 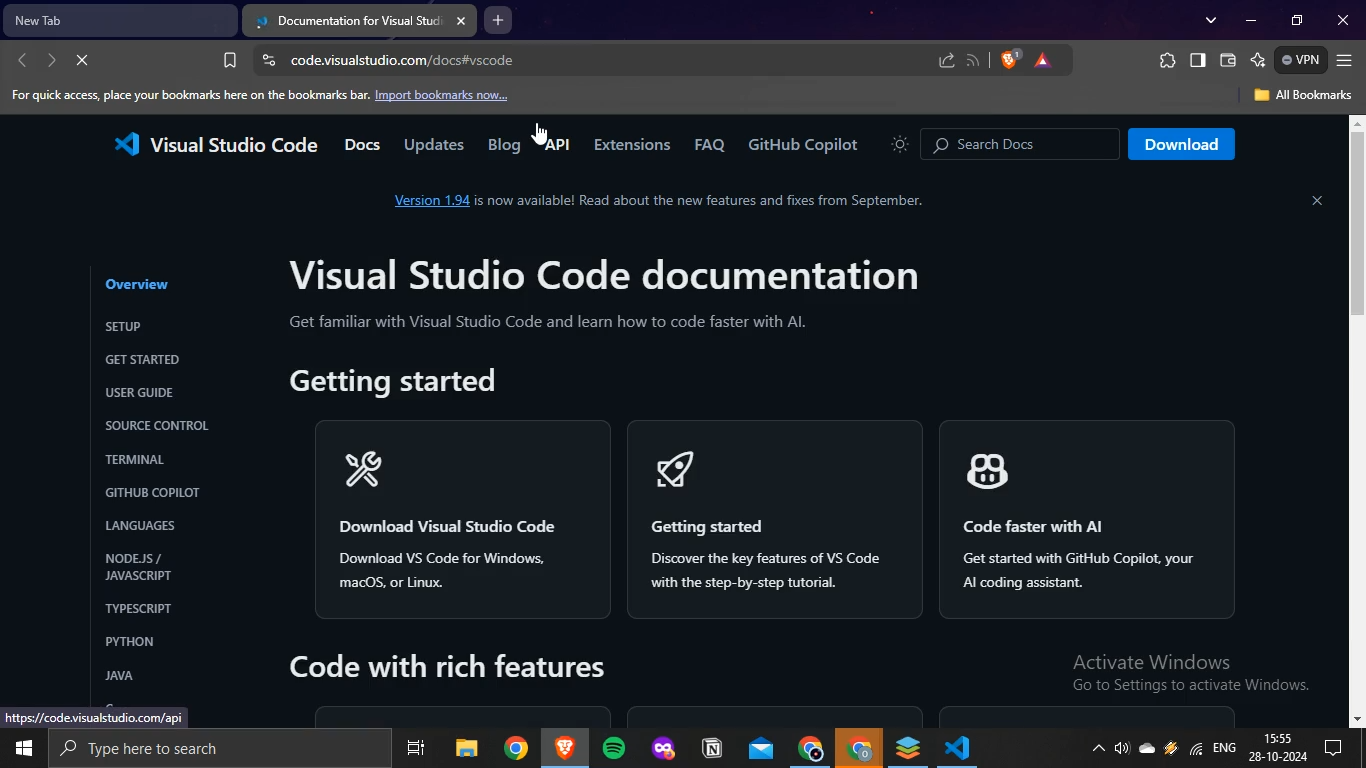 What do you see at coordinates (121, 672) in the screenshot?
I see `JAVA` at bounding box center [121, 672].